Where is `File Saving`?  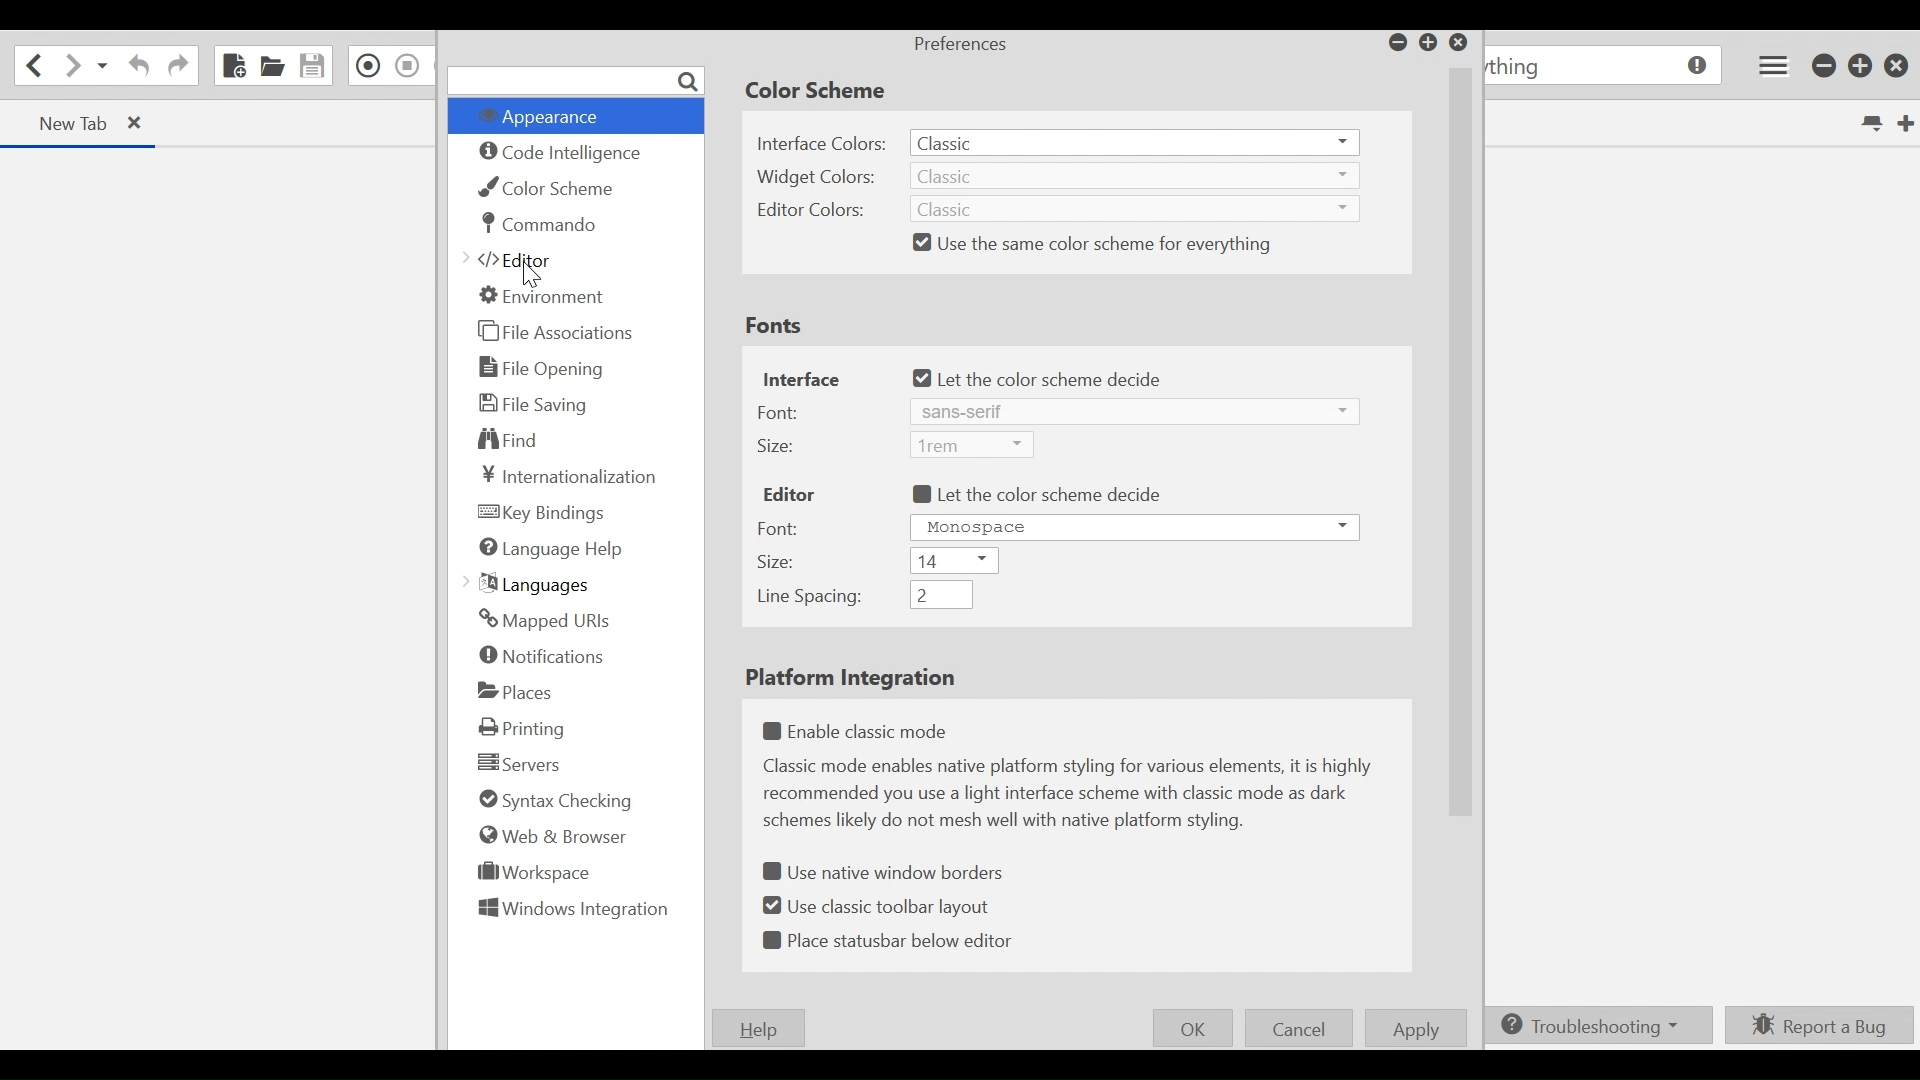
File Saving is located at coordinates (532, 403).